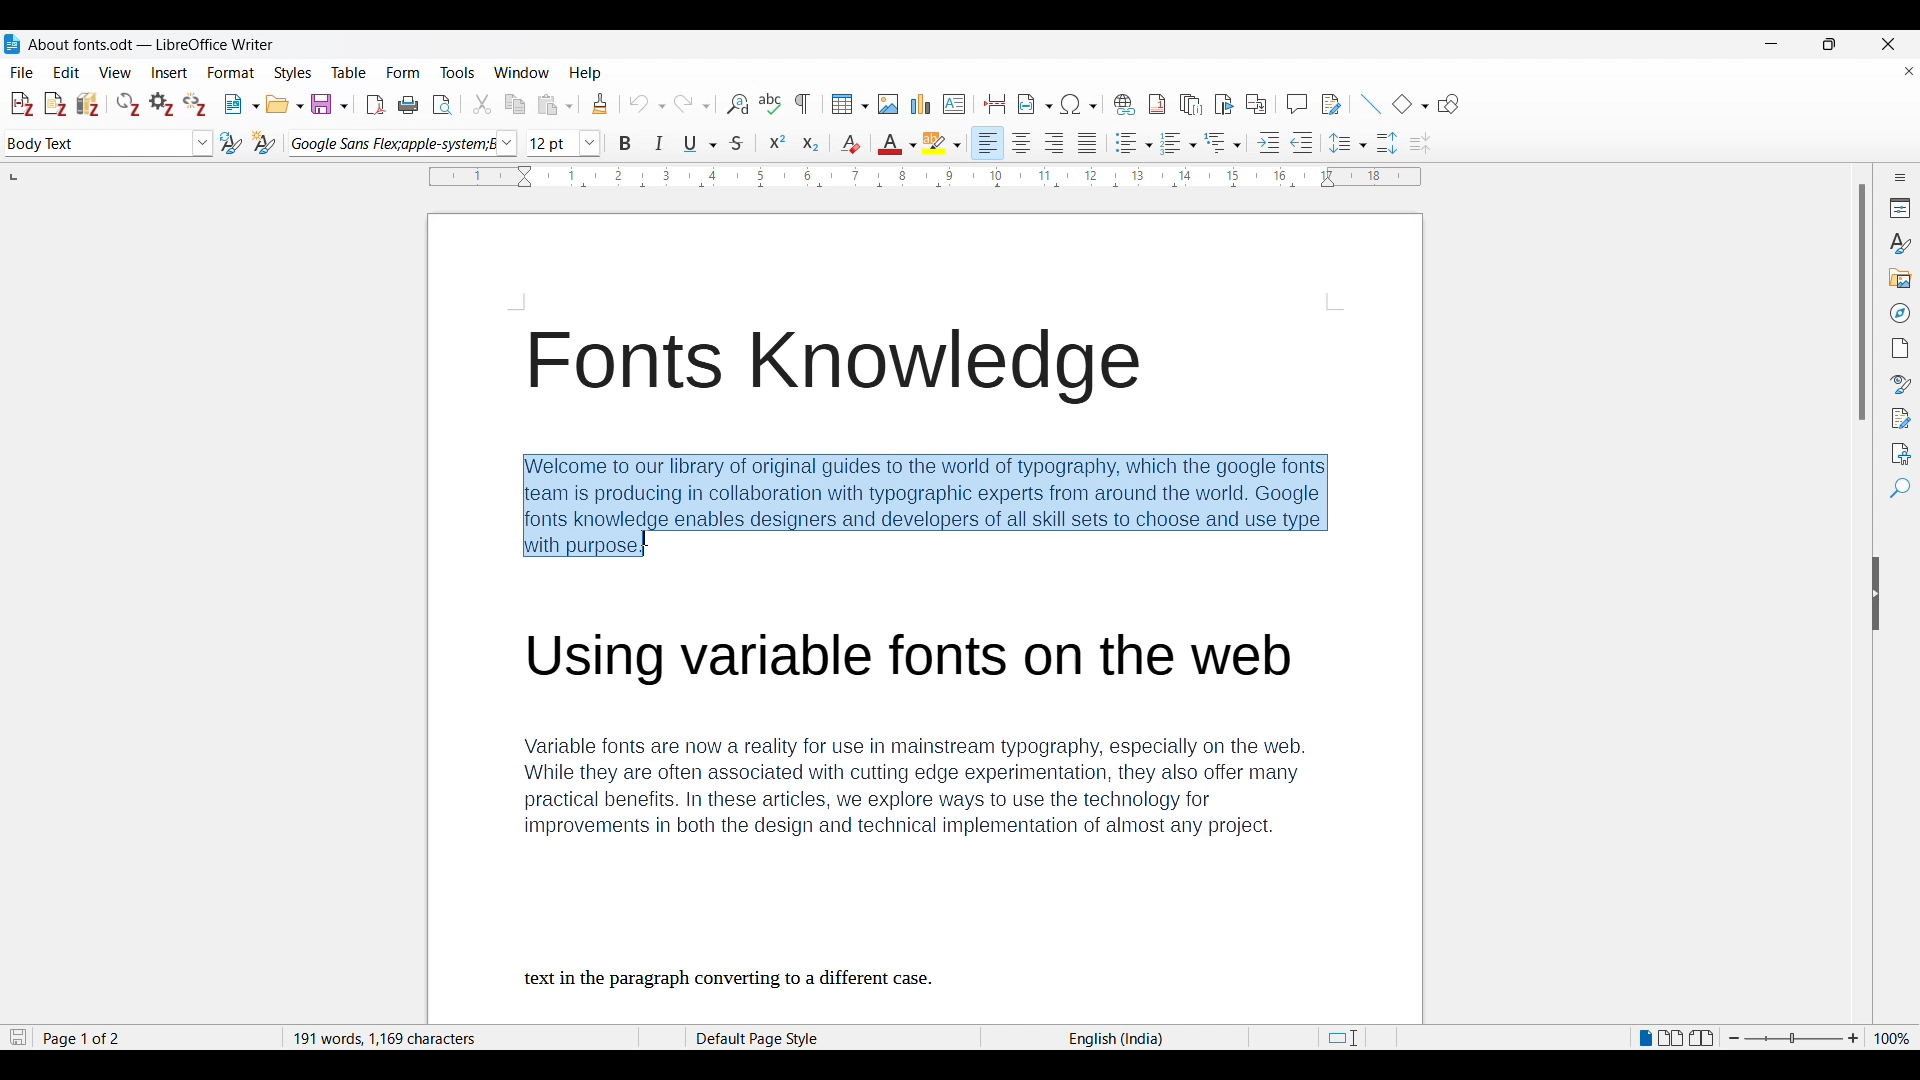 The width and height of the screenshot is (1920, 1080). I want to click on Minimize, so click(1771, 44).